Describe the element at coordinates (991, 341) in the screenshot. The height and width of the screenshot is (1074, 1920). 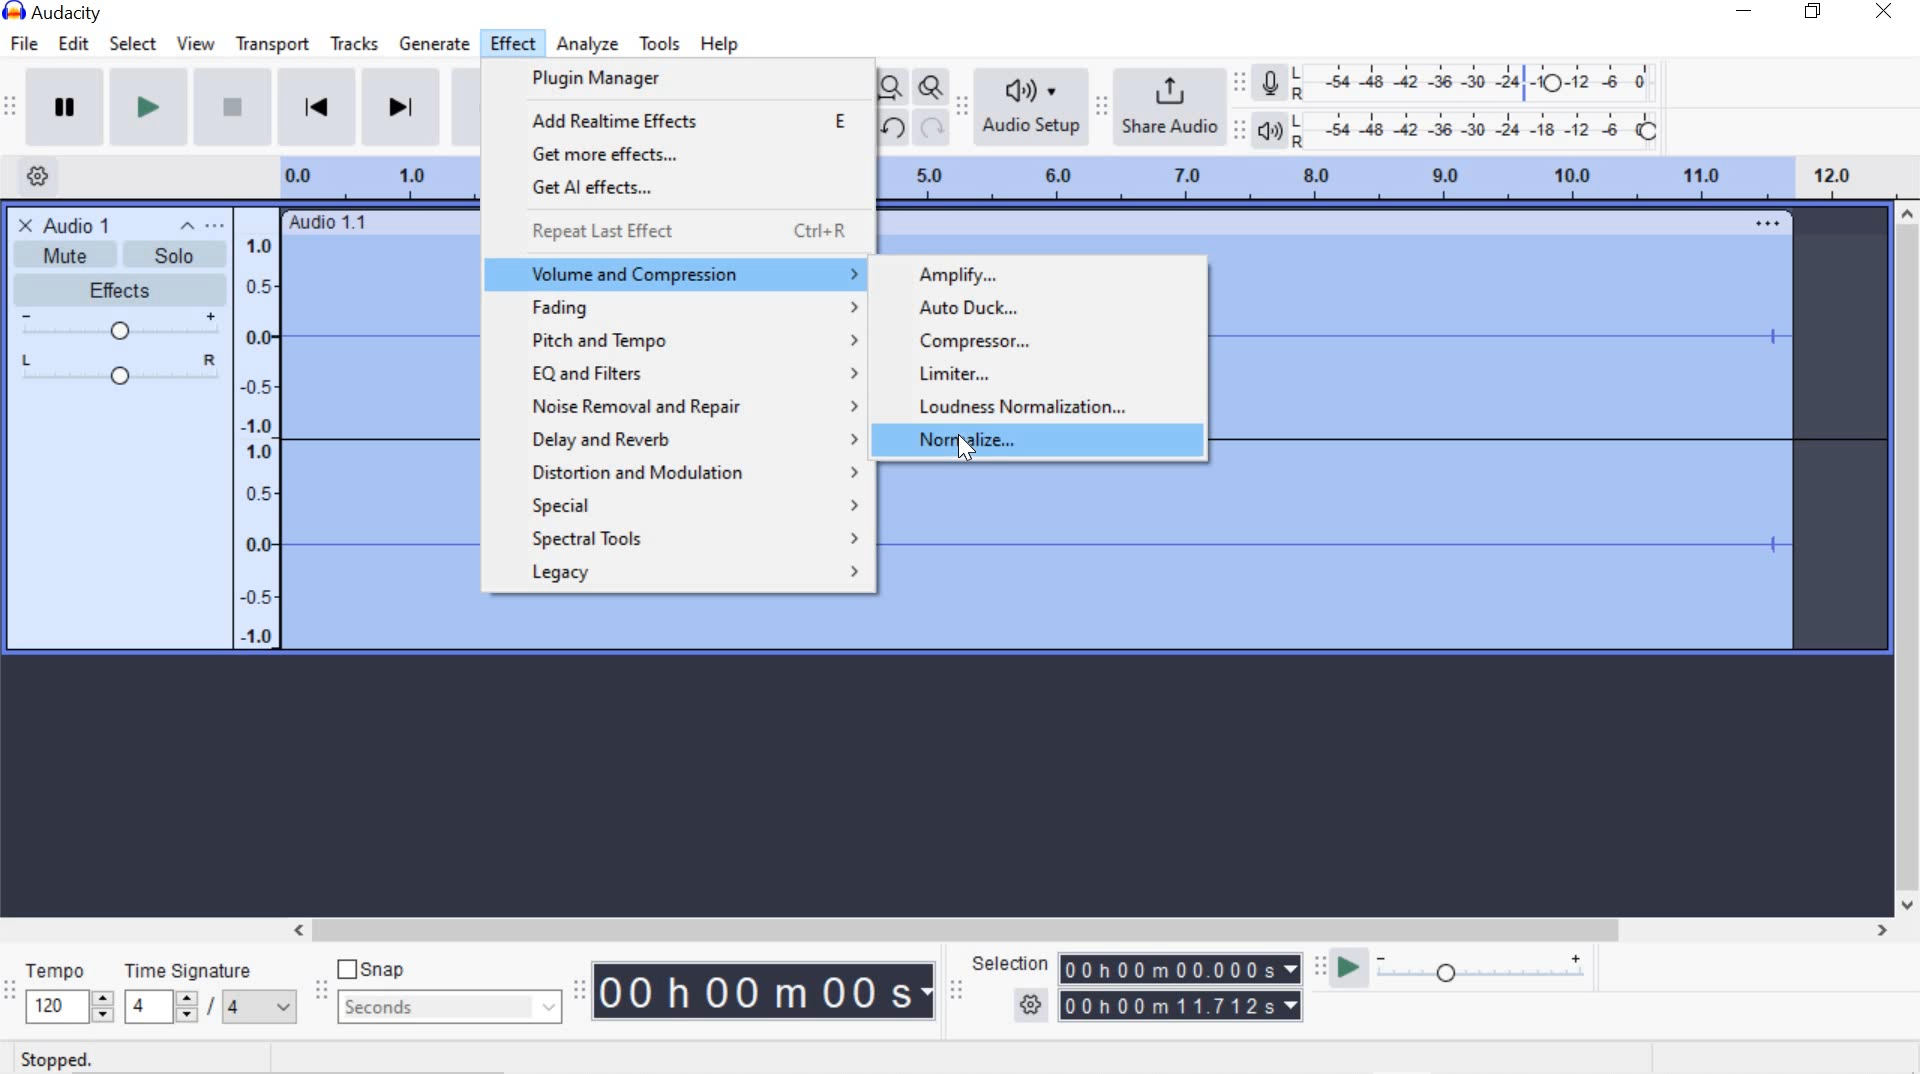
I see `Compressor` at that location.